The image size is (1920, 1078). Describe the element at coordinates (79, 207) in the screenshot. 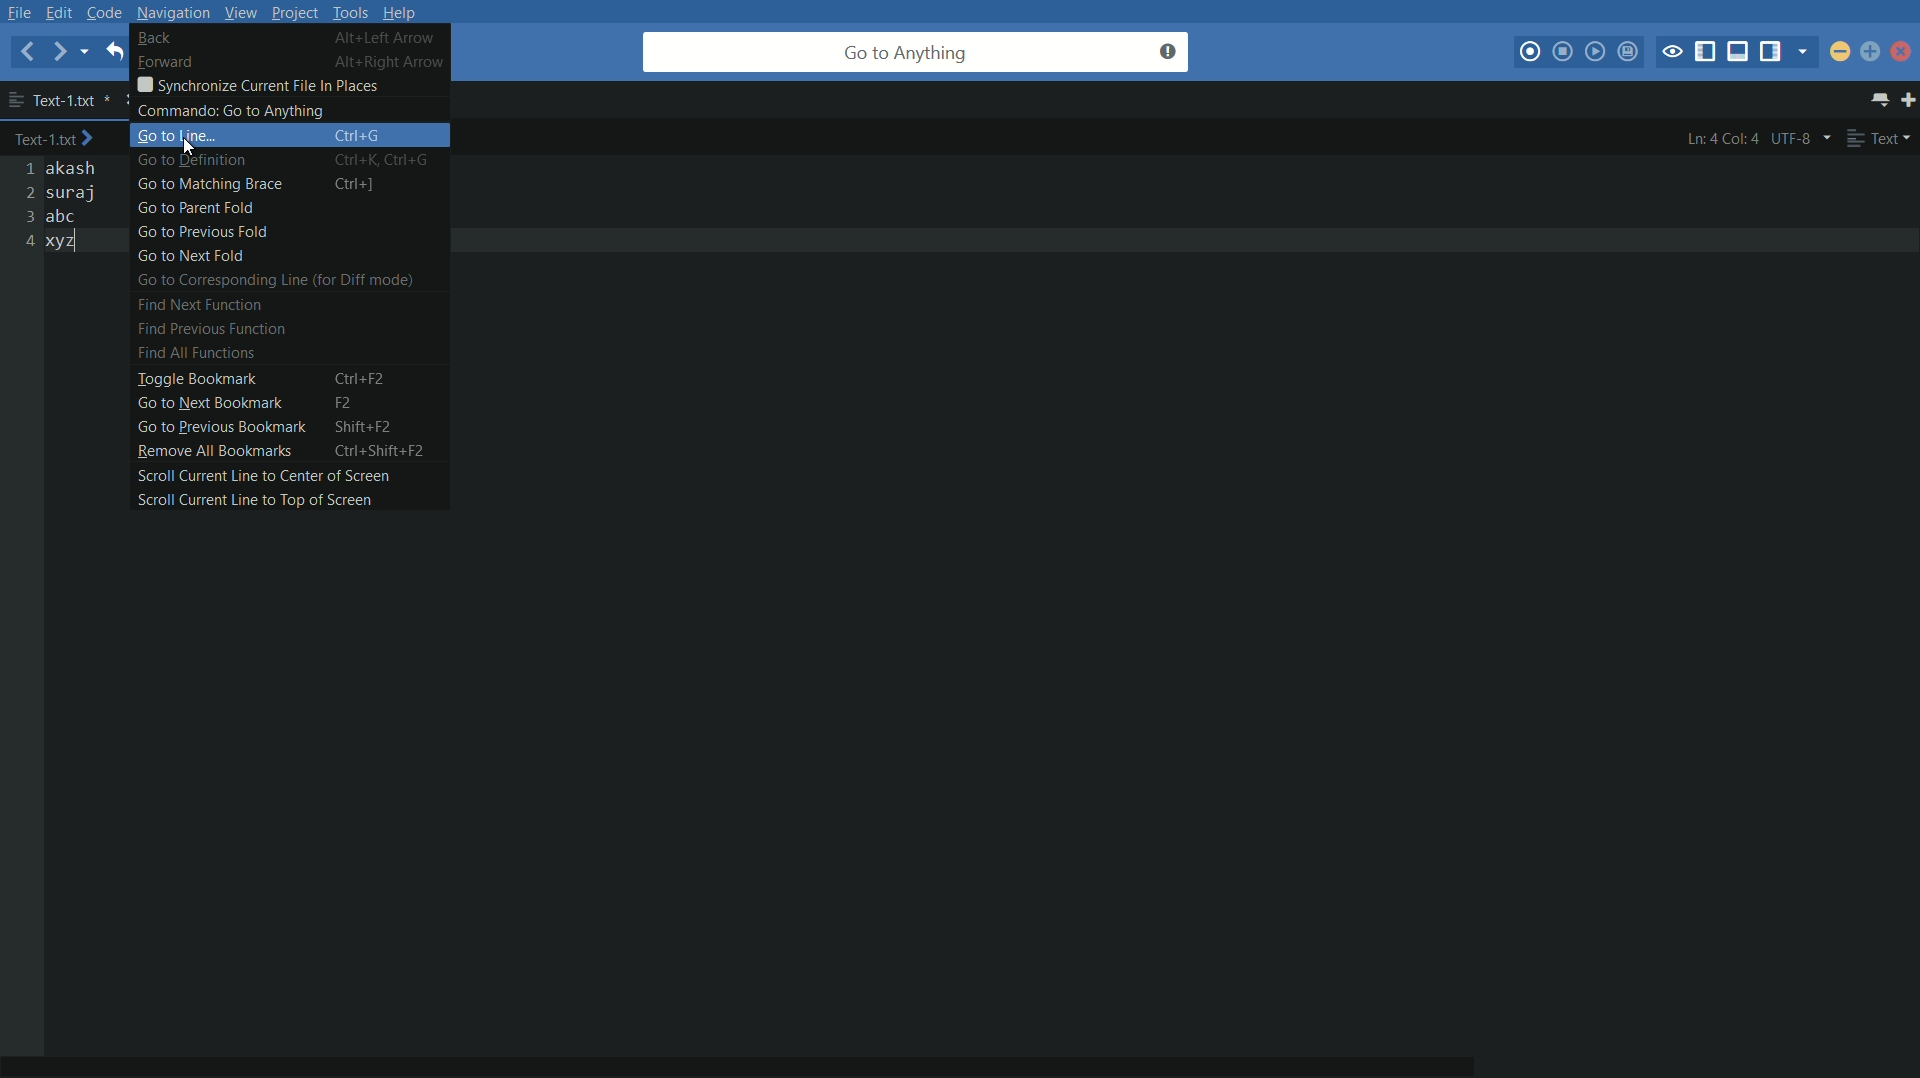

I see `akash suraj abc xyz` at that location.